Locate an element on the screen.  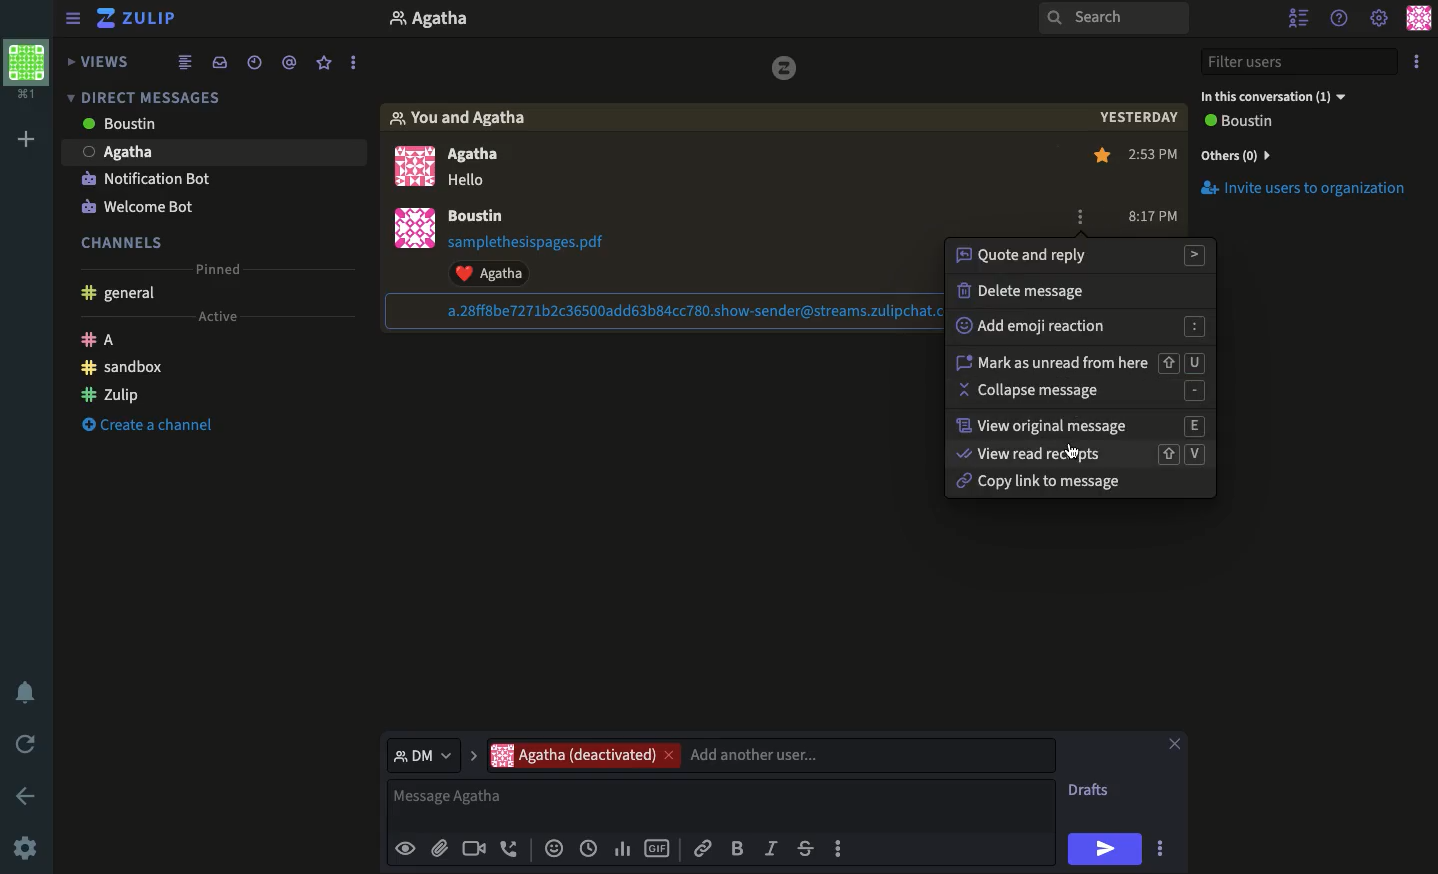
Settings is located at coordinates (1380, 16).